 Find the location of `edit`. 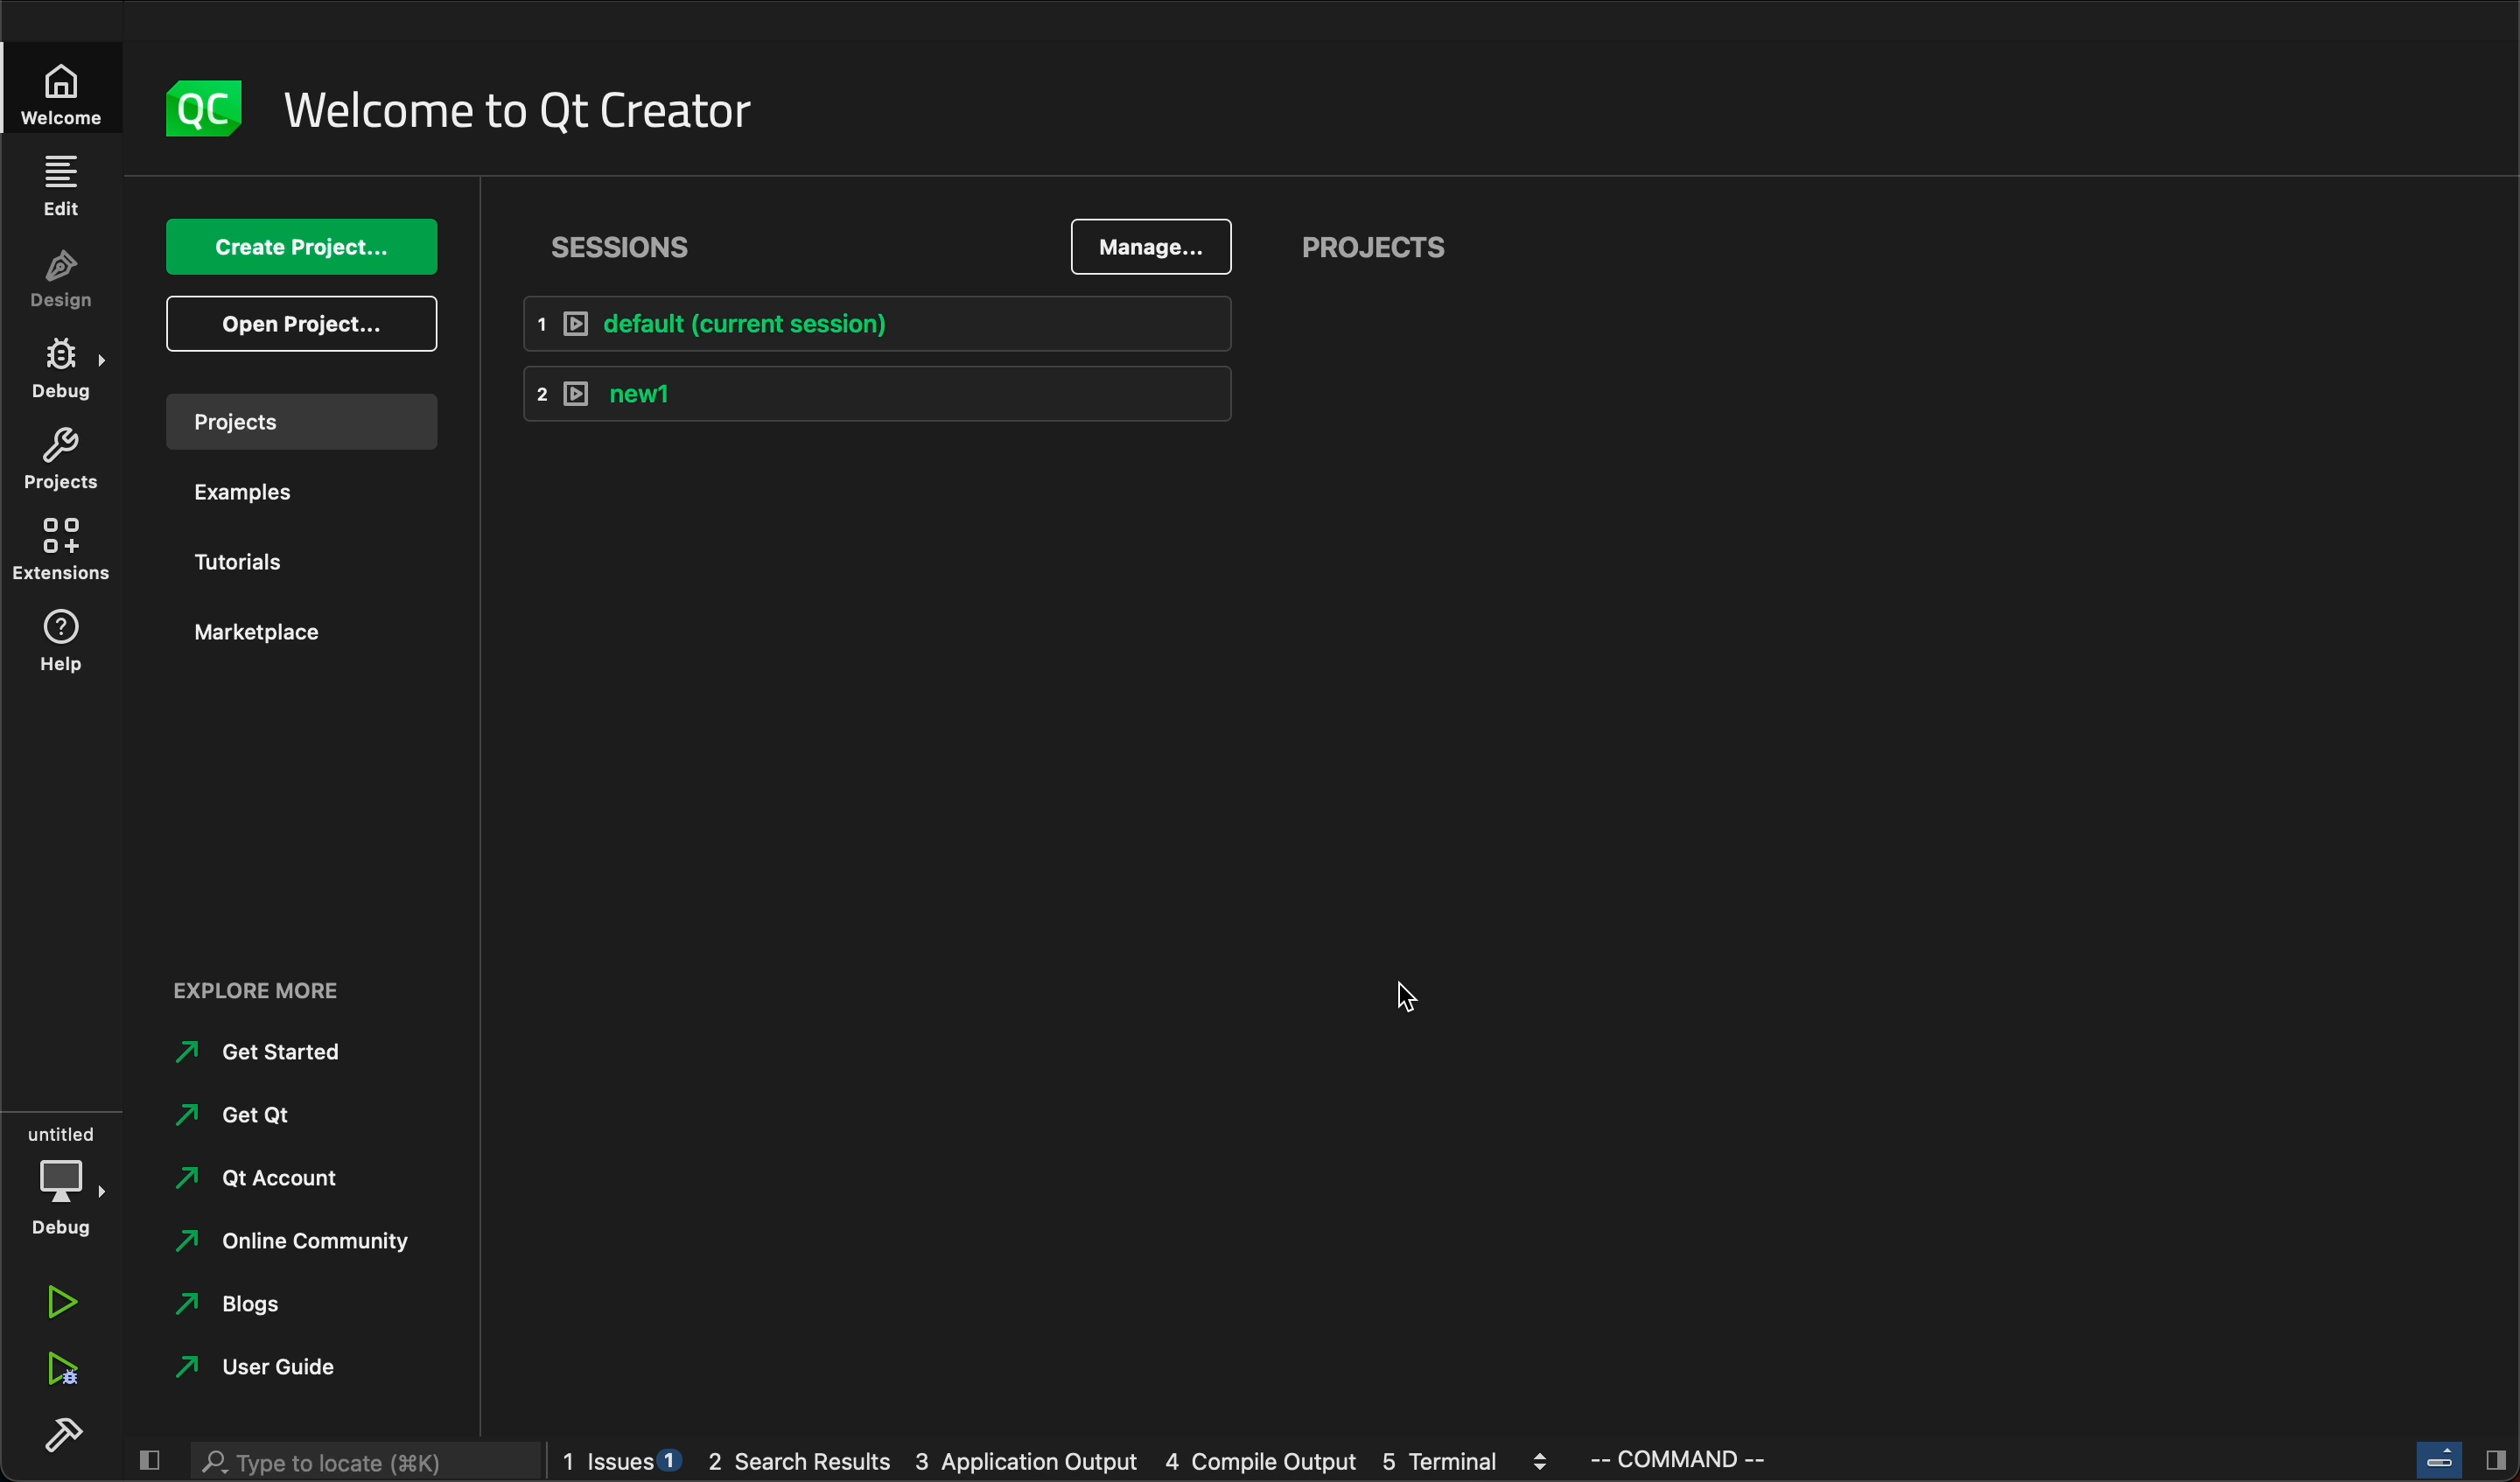

edit is located at coordinates (63, 187).